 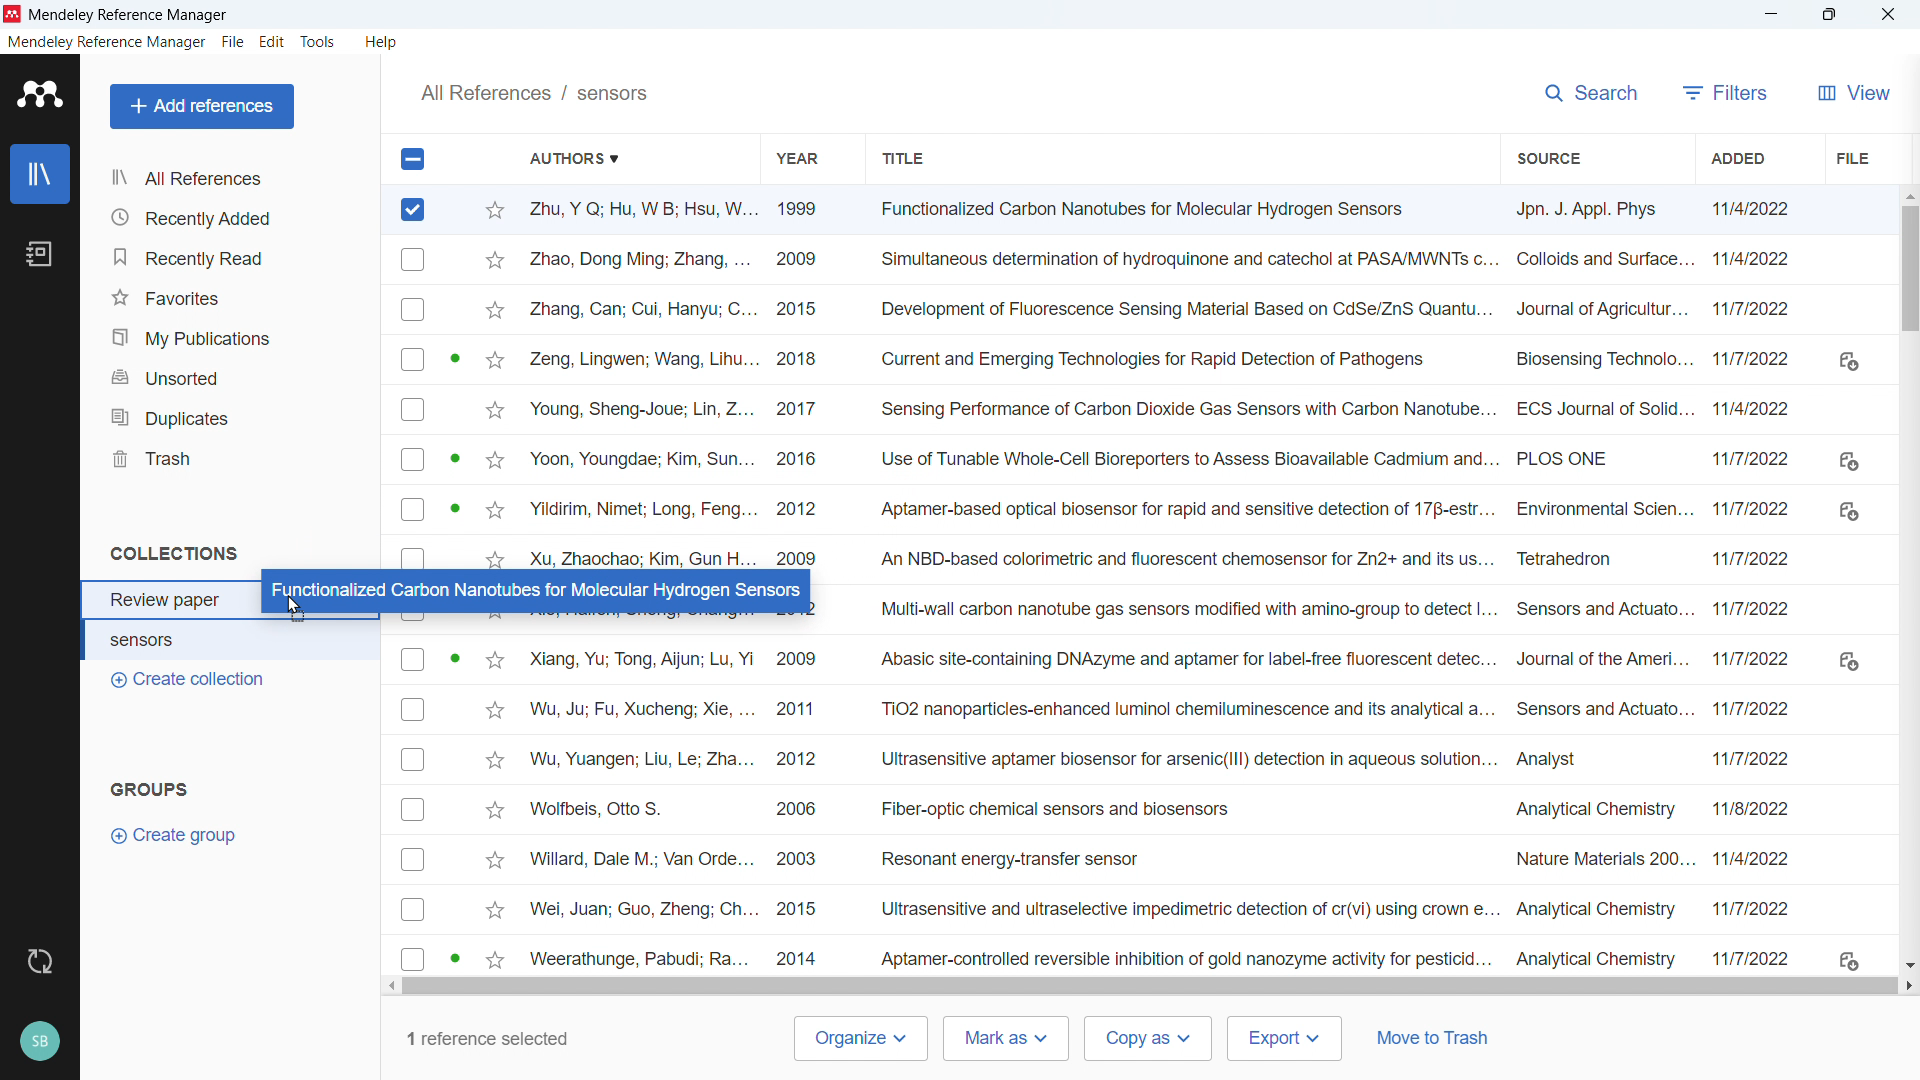 What do you see at coordinates (381, 42) in the screenshot?
I see ` help ` at bounding box center [381, 42].